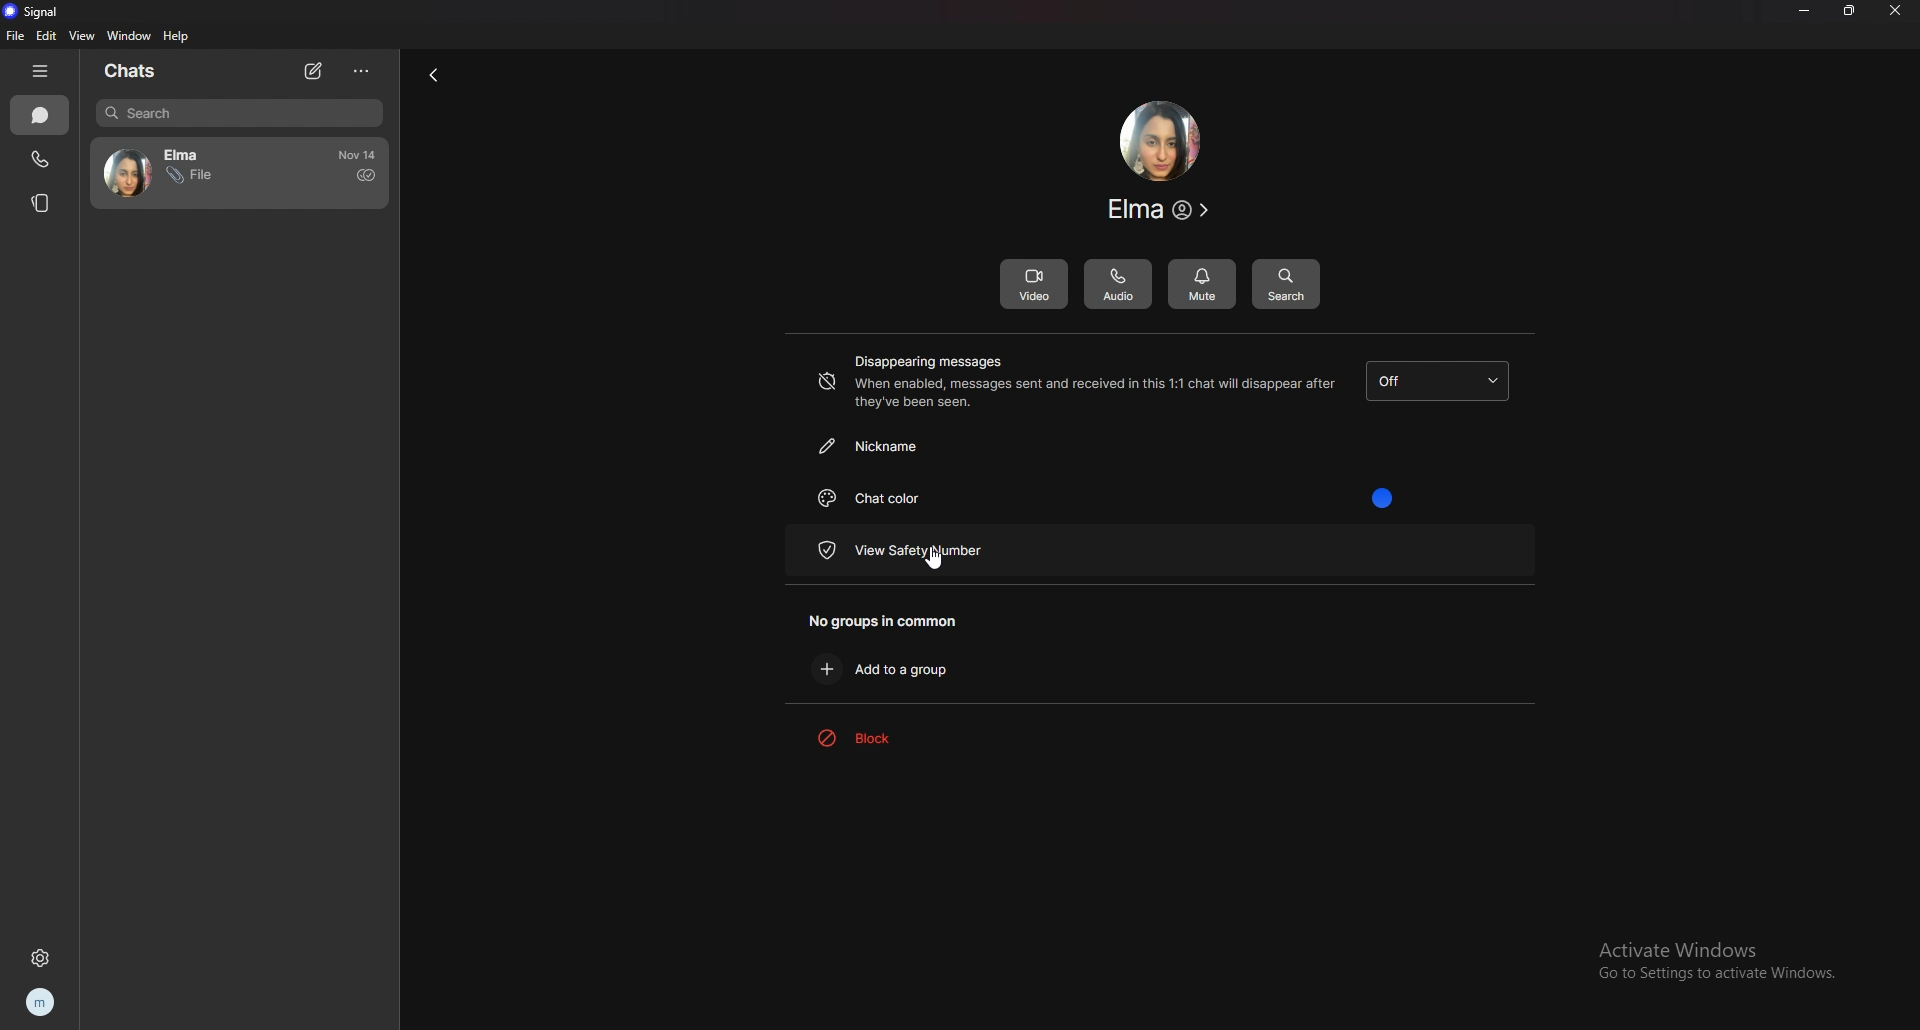  I want to click on date, so click(359, 155).